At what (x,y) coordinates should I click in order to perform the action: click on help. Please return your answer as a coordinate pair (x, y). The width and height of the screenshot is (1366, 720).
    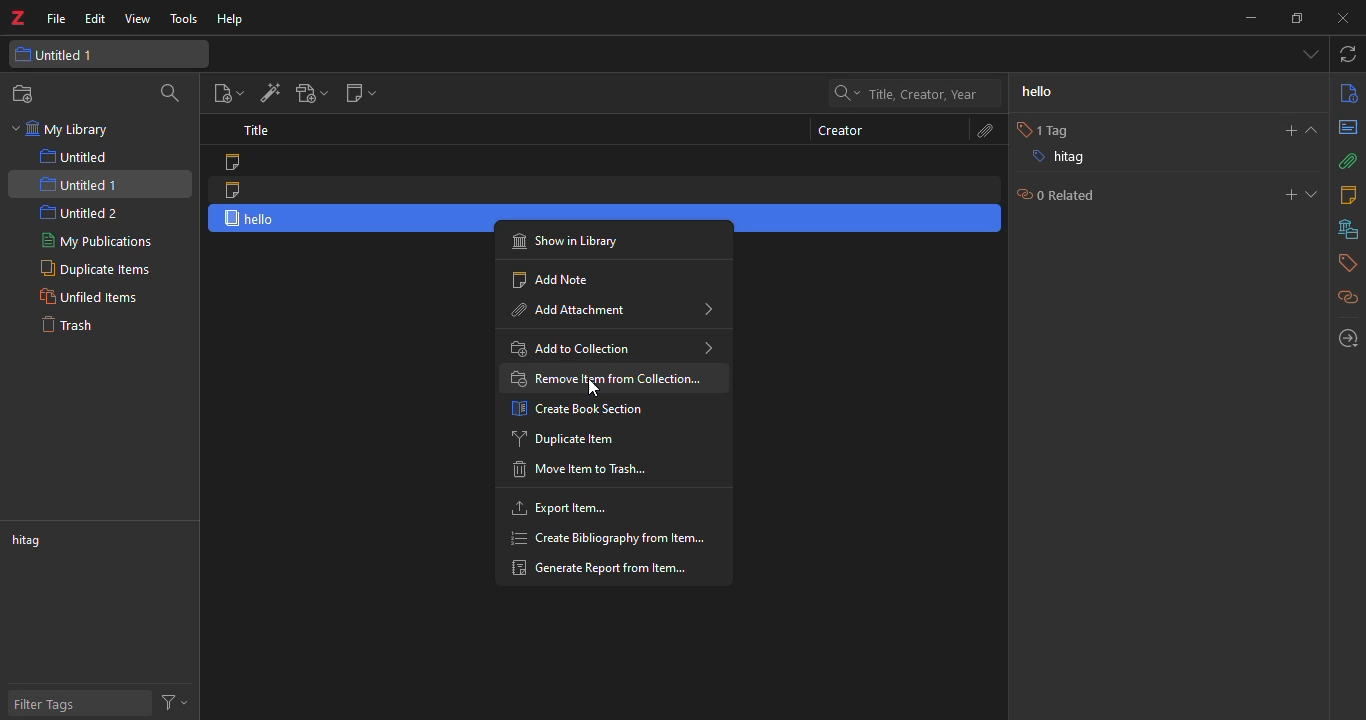
    Looking at the image, I should click on (229, 21).